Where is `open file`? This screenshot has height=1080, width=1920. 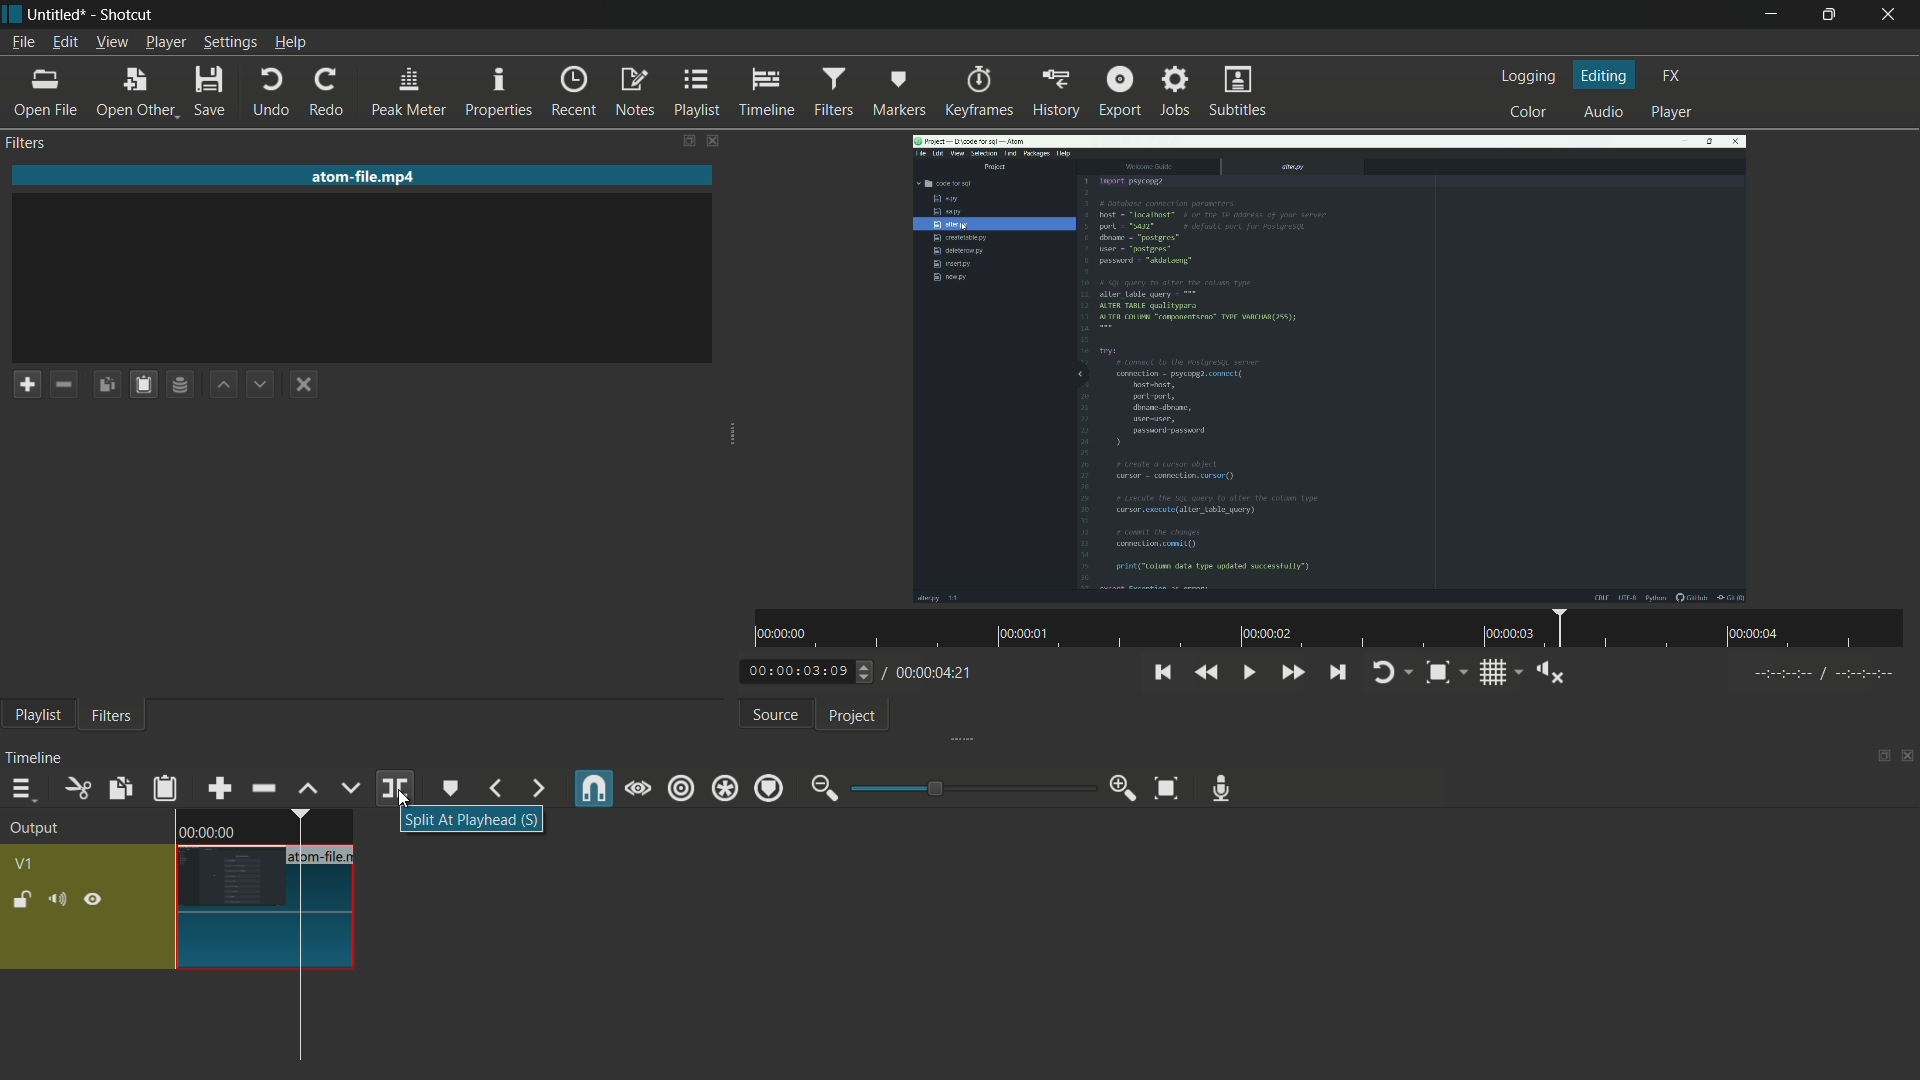
open file is located at coordinates (45, 93).